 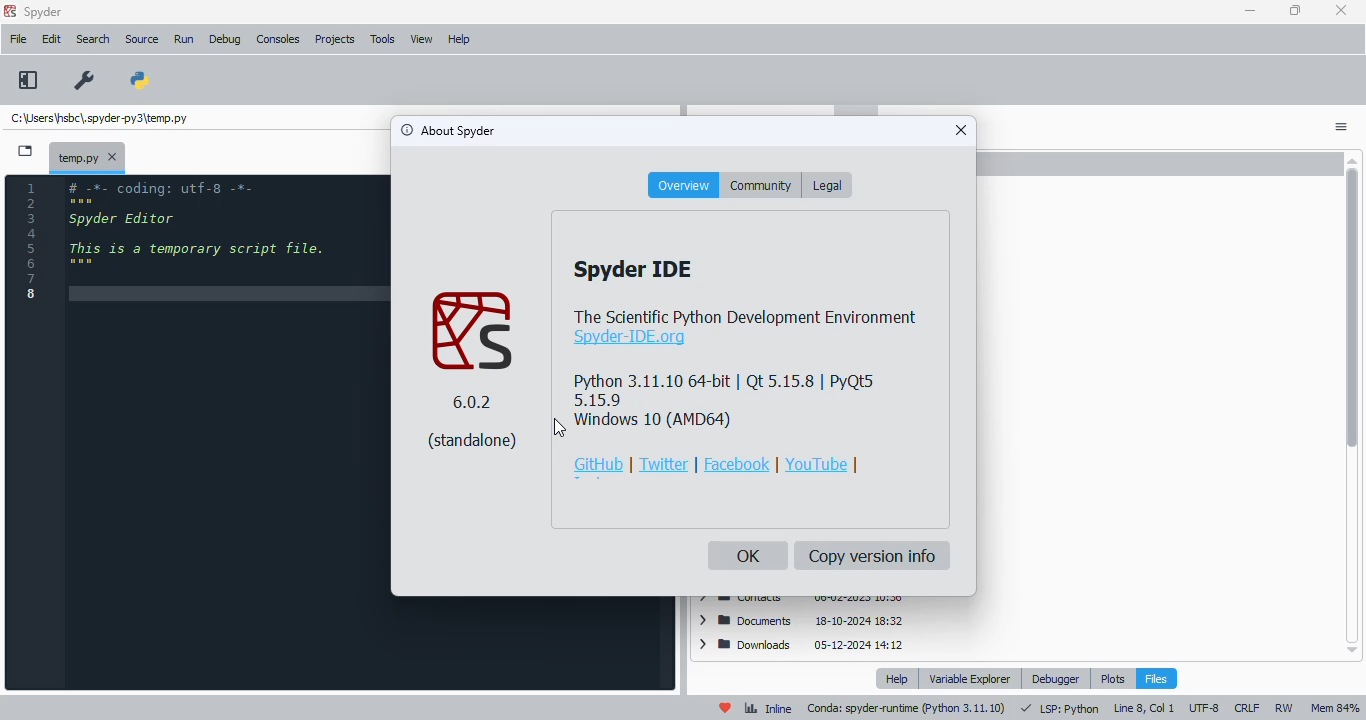 I want to click on browse tabs, so click(x=26, y=151).